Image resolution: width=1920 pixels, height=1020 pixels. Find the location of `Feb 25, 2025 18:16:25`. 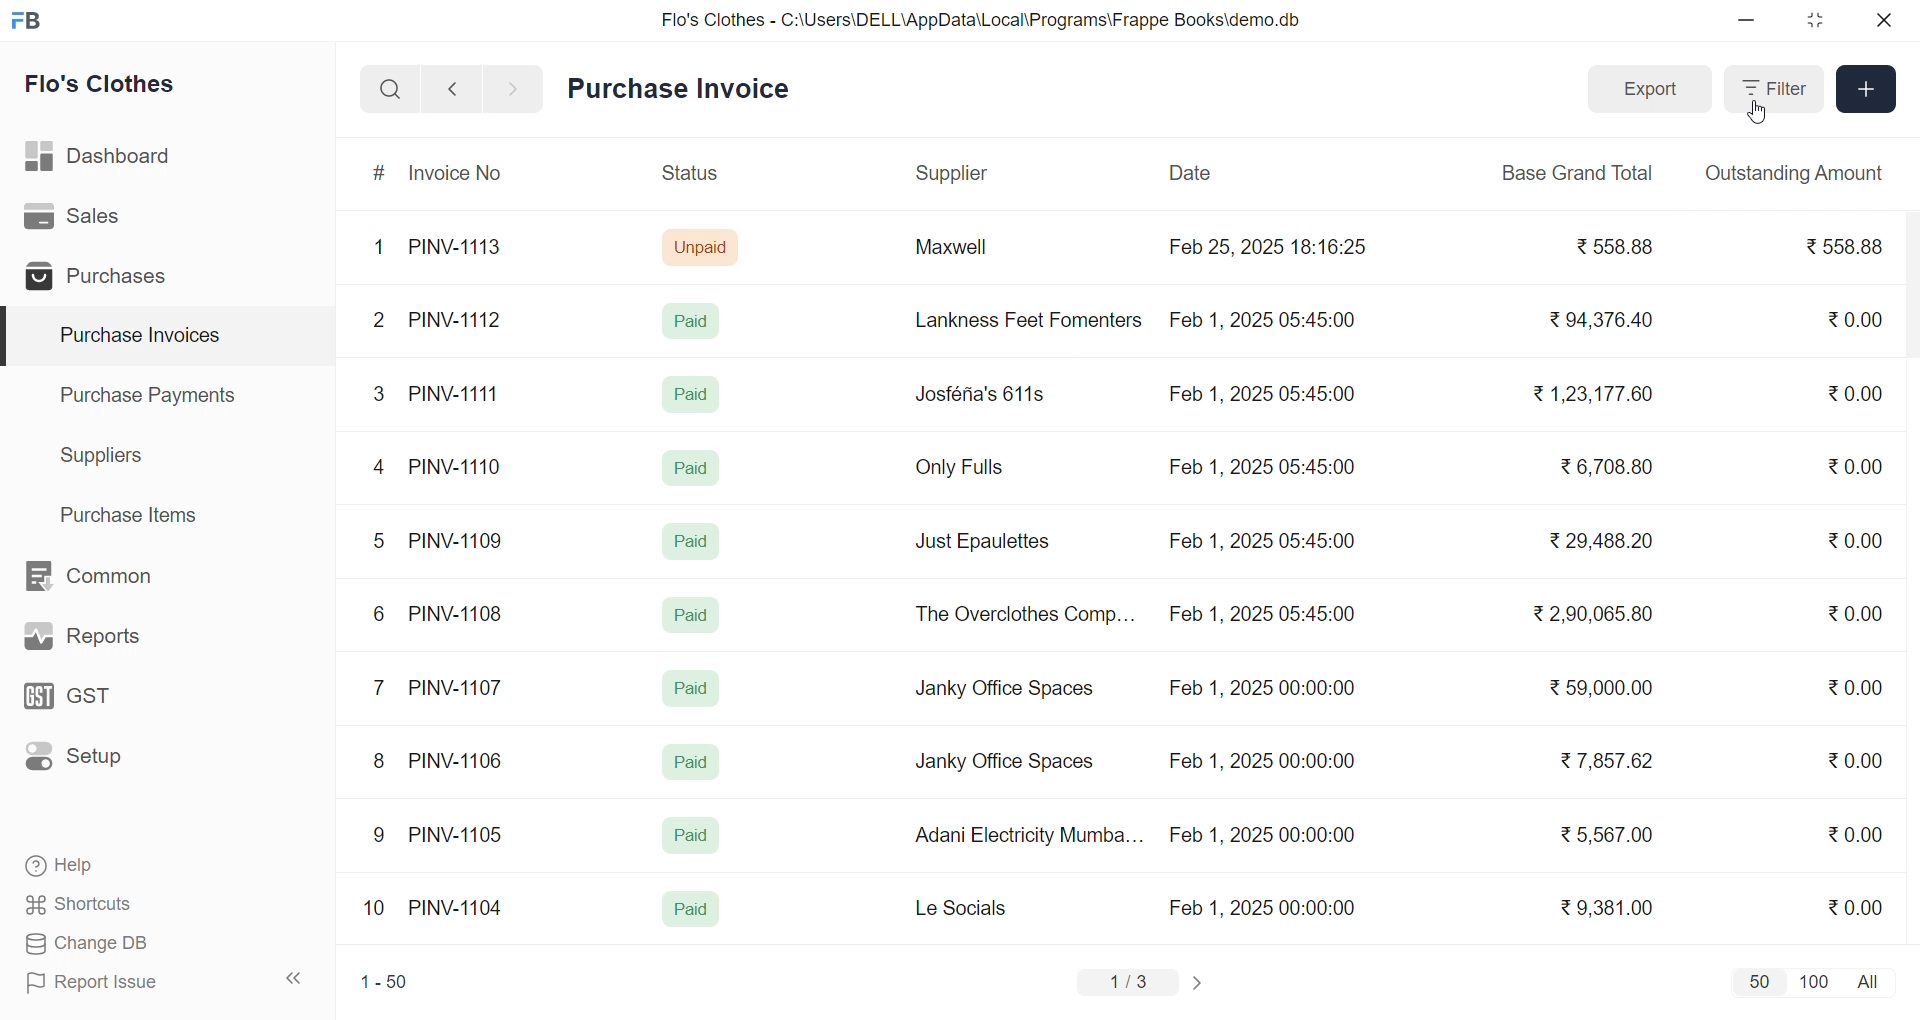

Feb 25, 2025 18:16:25 is located at coordinates (1271, 246).